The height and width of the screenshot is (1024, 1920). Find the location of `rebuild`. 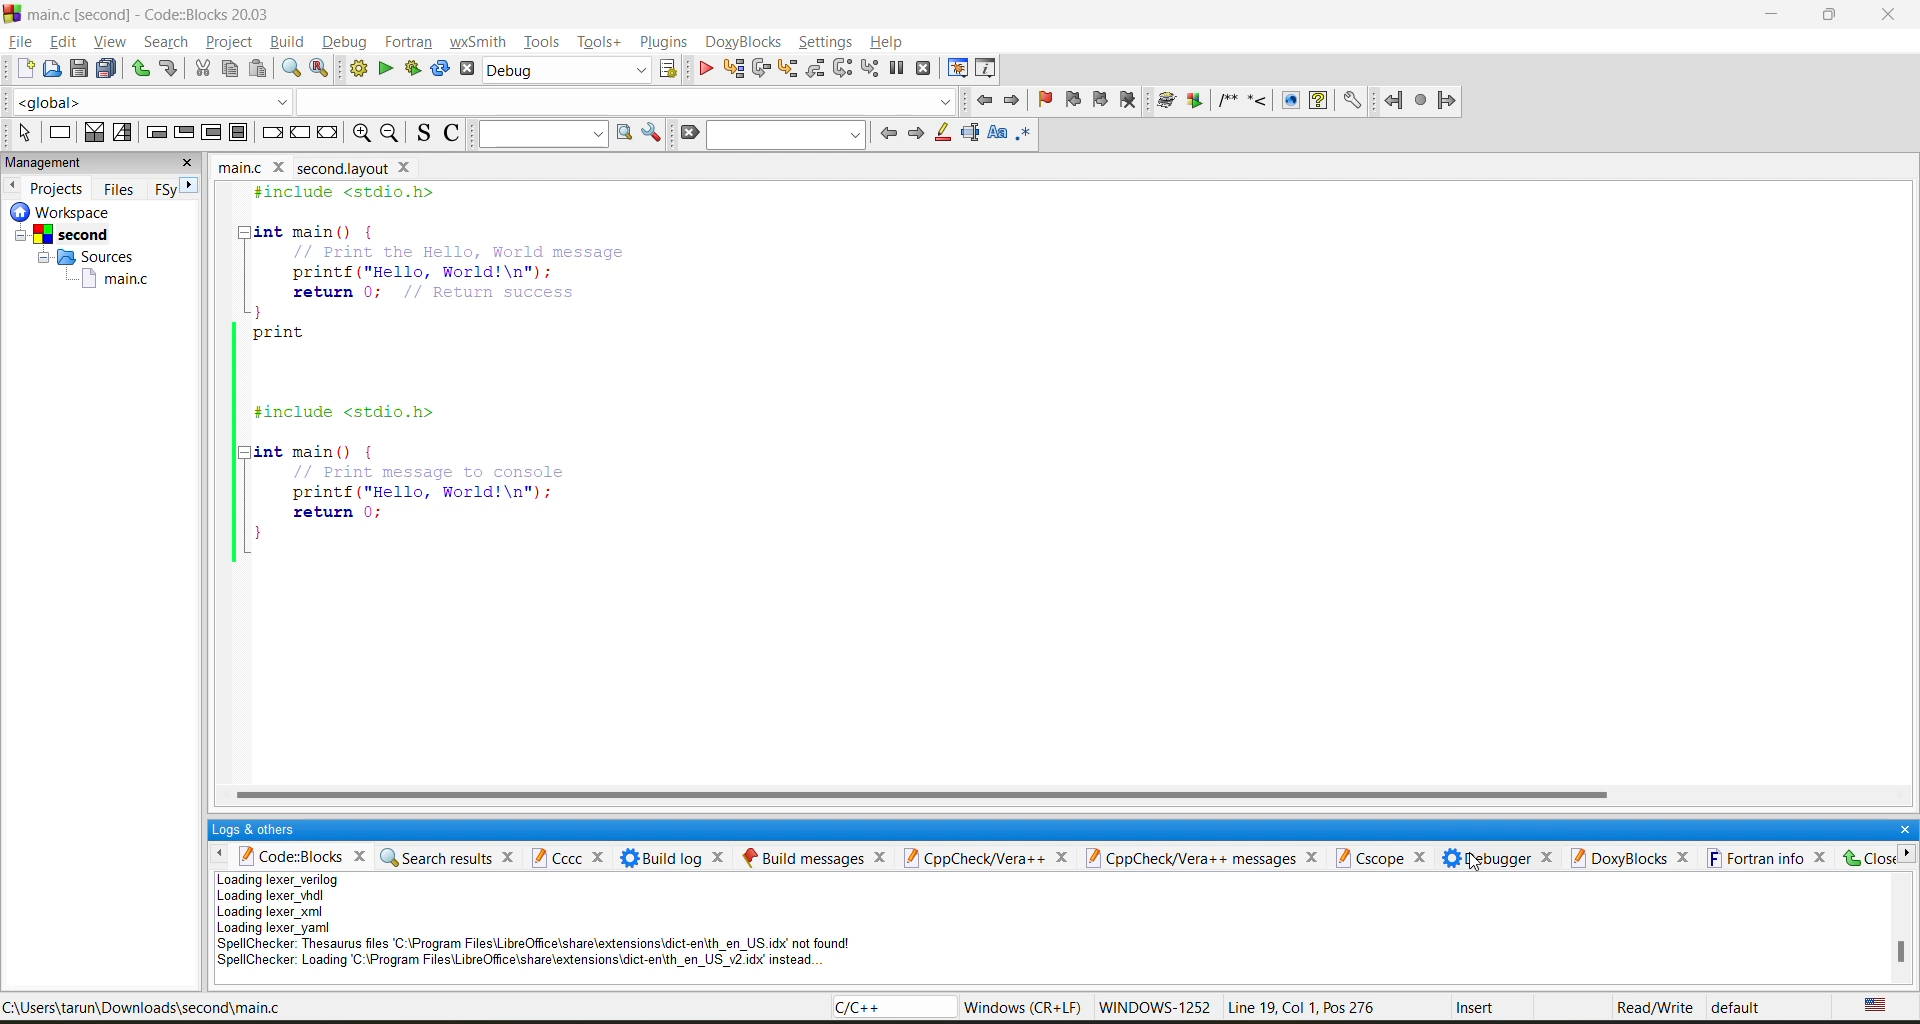

rebuild is located at coordinates (441, 70).